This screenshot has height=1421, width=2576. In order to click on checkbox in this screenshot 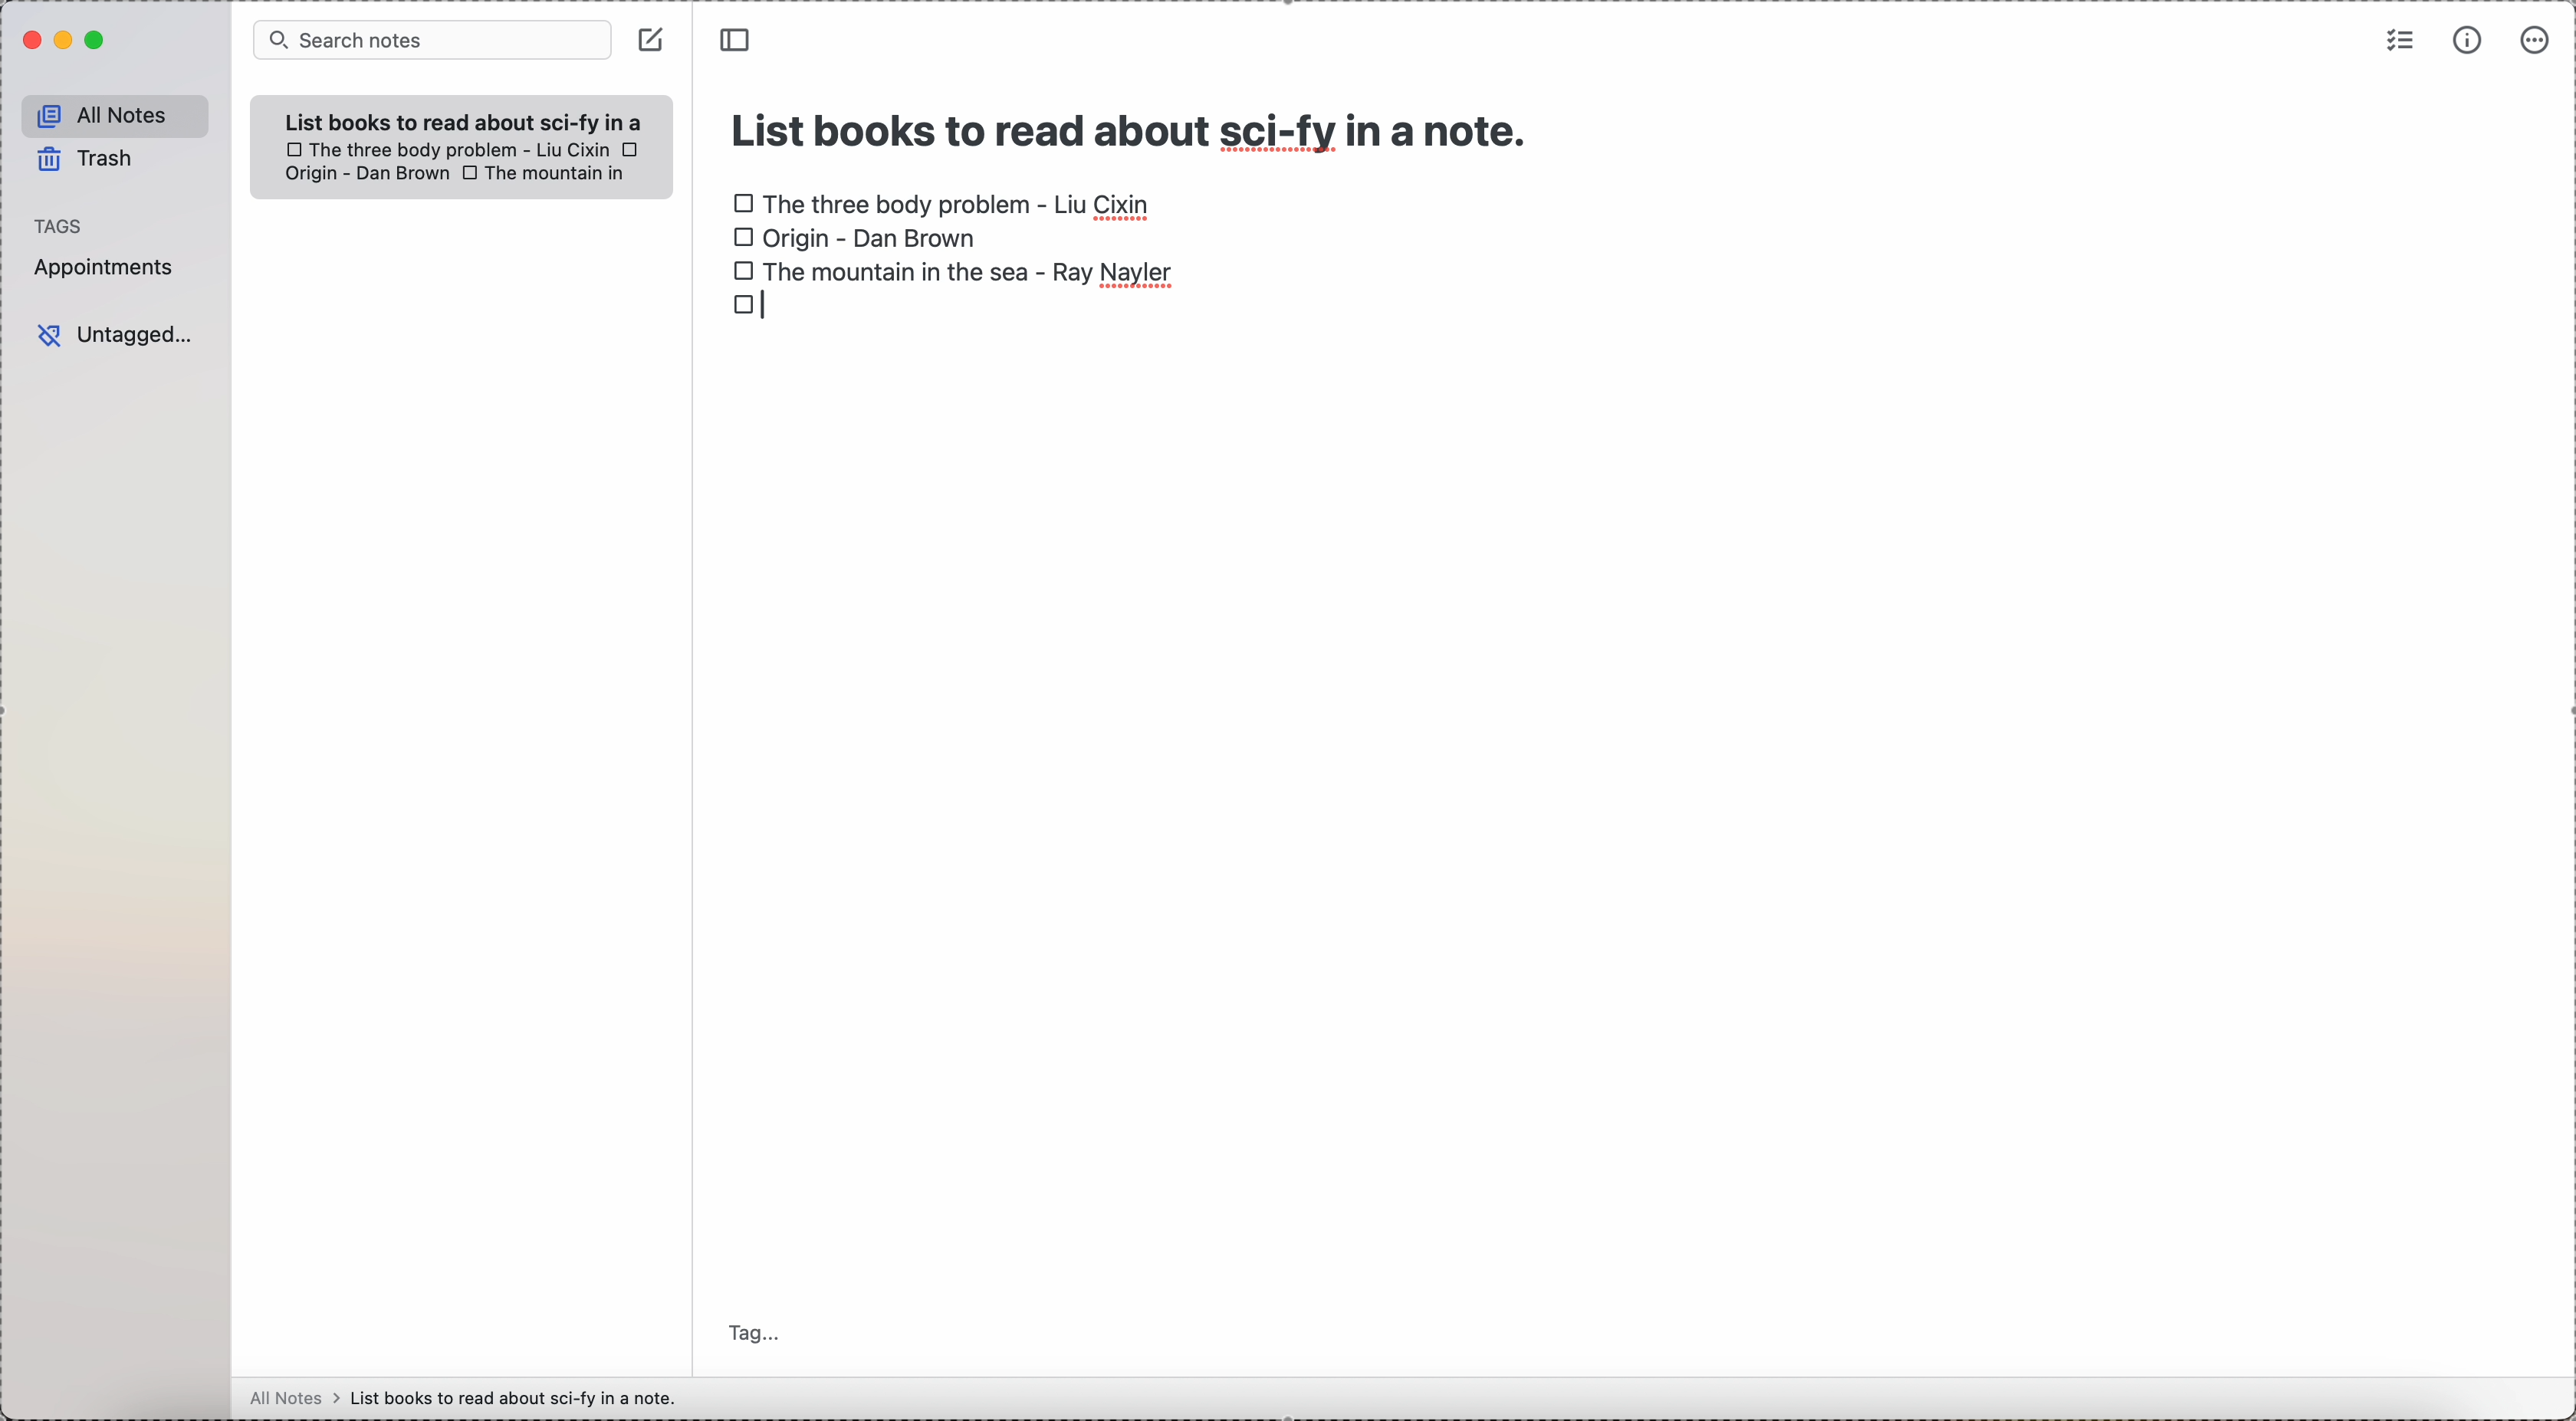, I will do `click(749, 304)`.